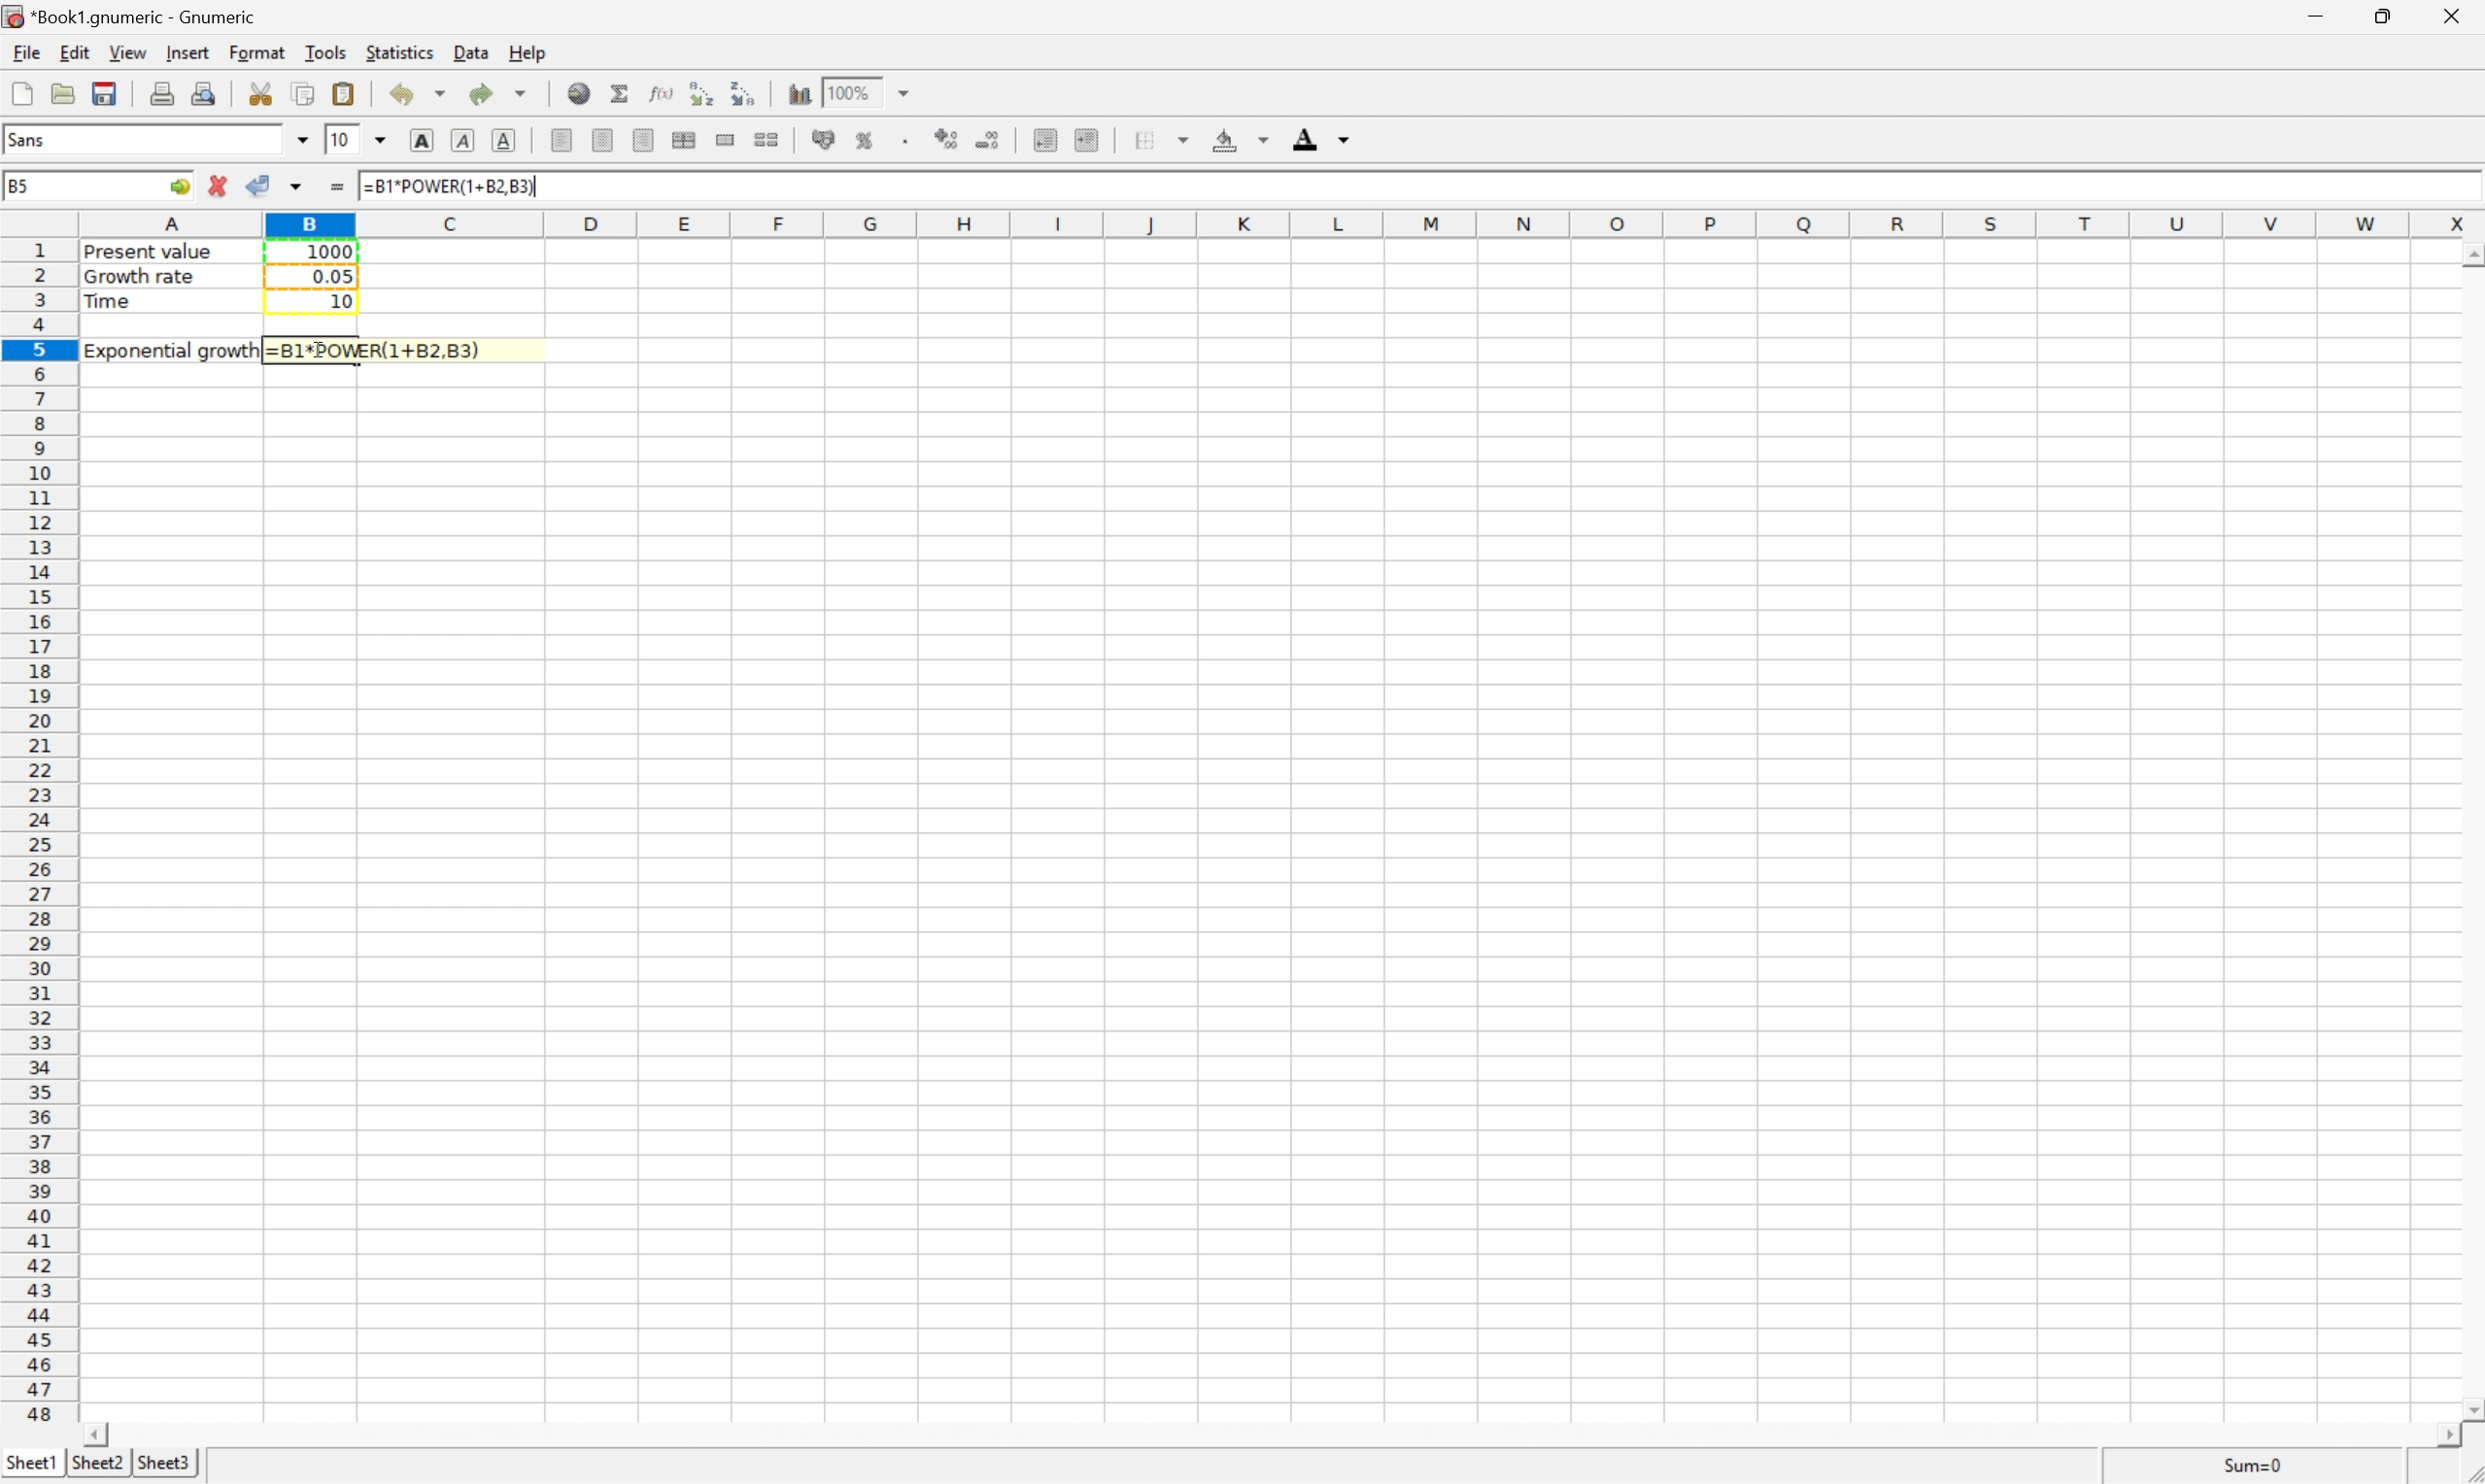  What do you see at coordinates (101, 1432) in the screenshot?
I see `Scroll Left` at bounding box center [101, 1432].